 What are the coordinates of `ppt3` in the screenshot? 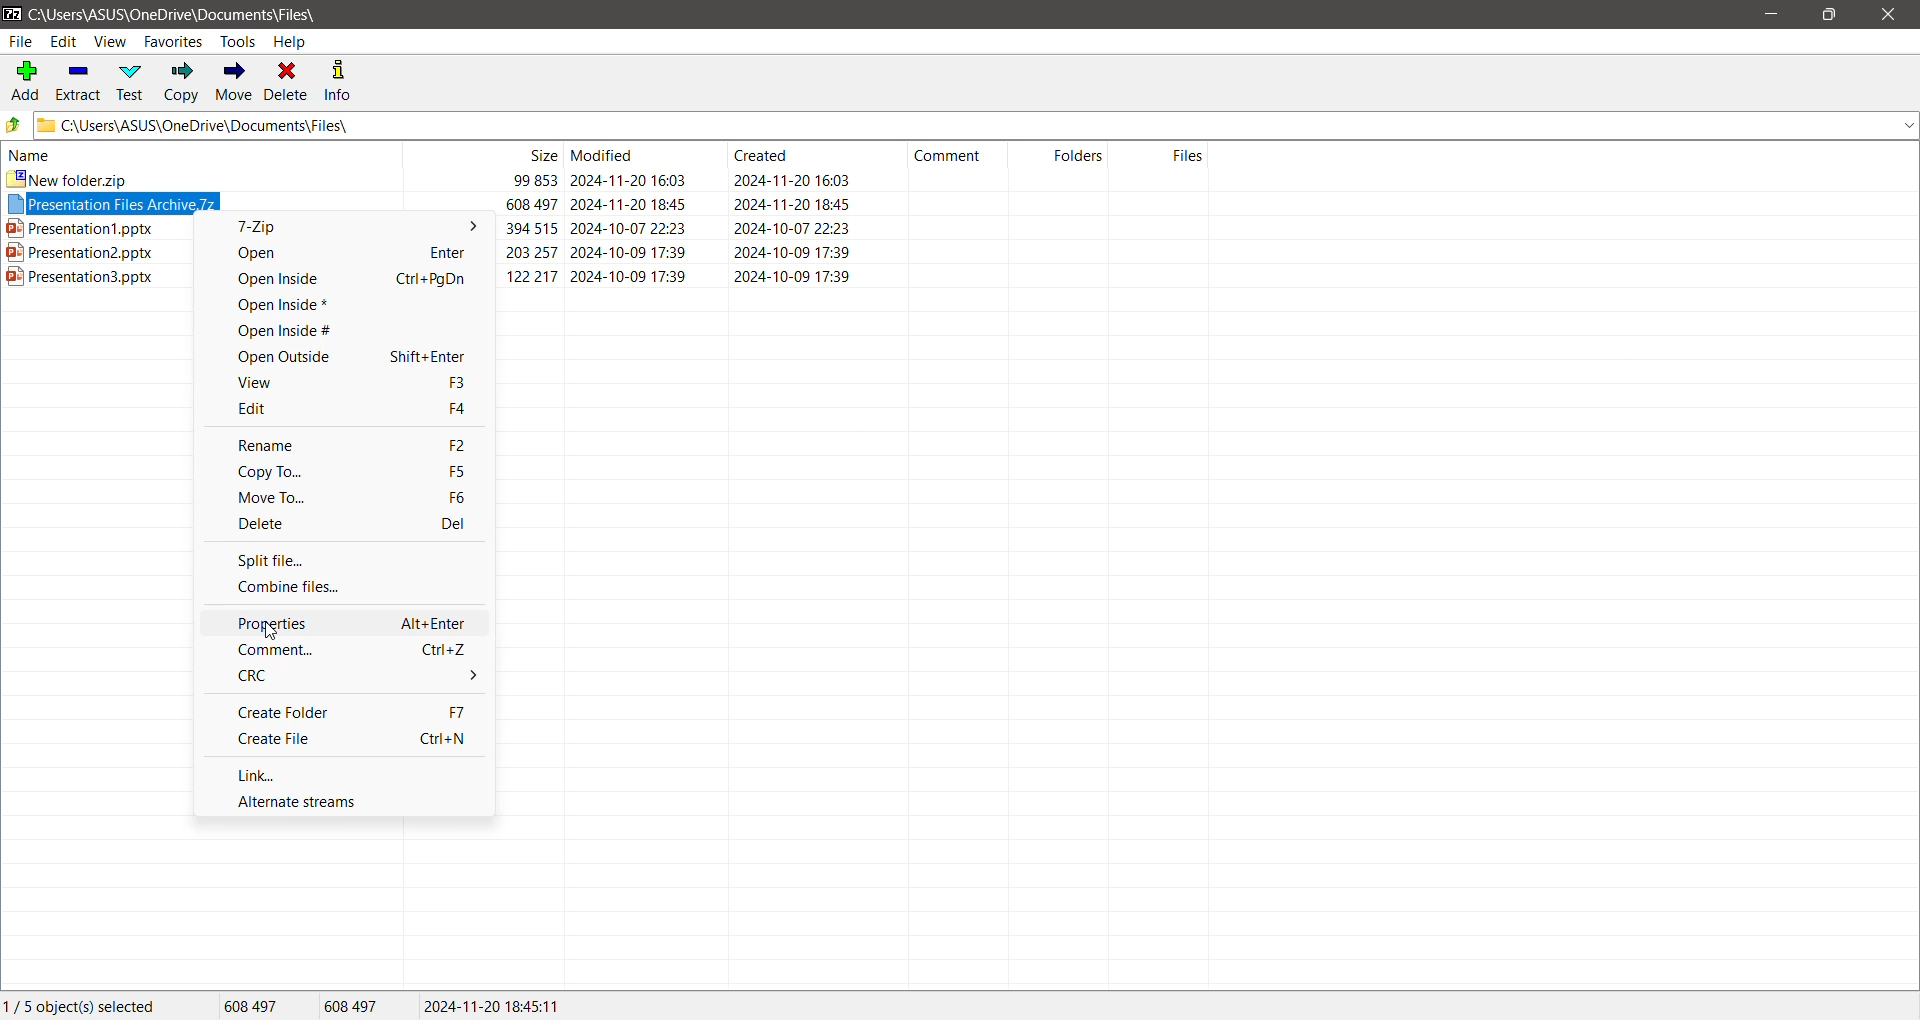 It's located at (91, 281).